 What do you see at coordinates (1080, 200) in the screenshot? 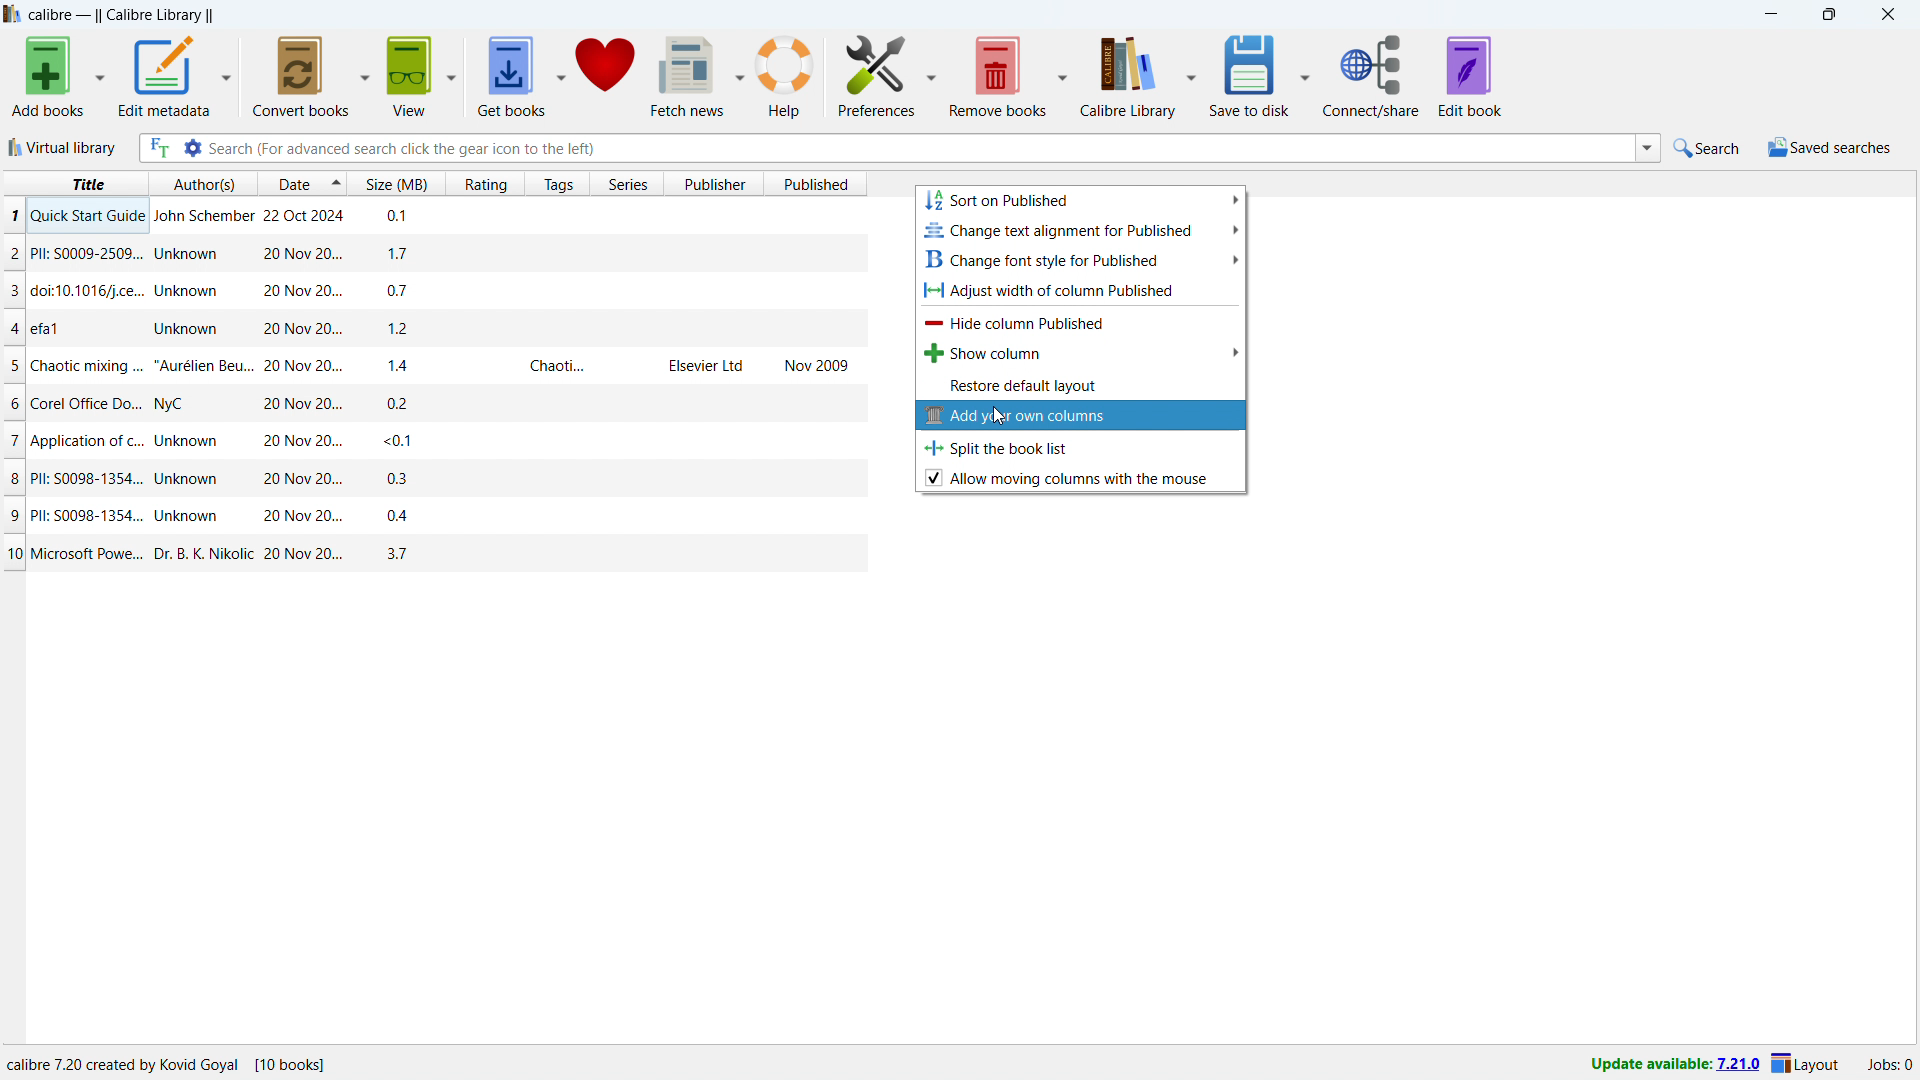
I see `sort on published` at bounding box center [1080, 200].